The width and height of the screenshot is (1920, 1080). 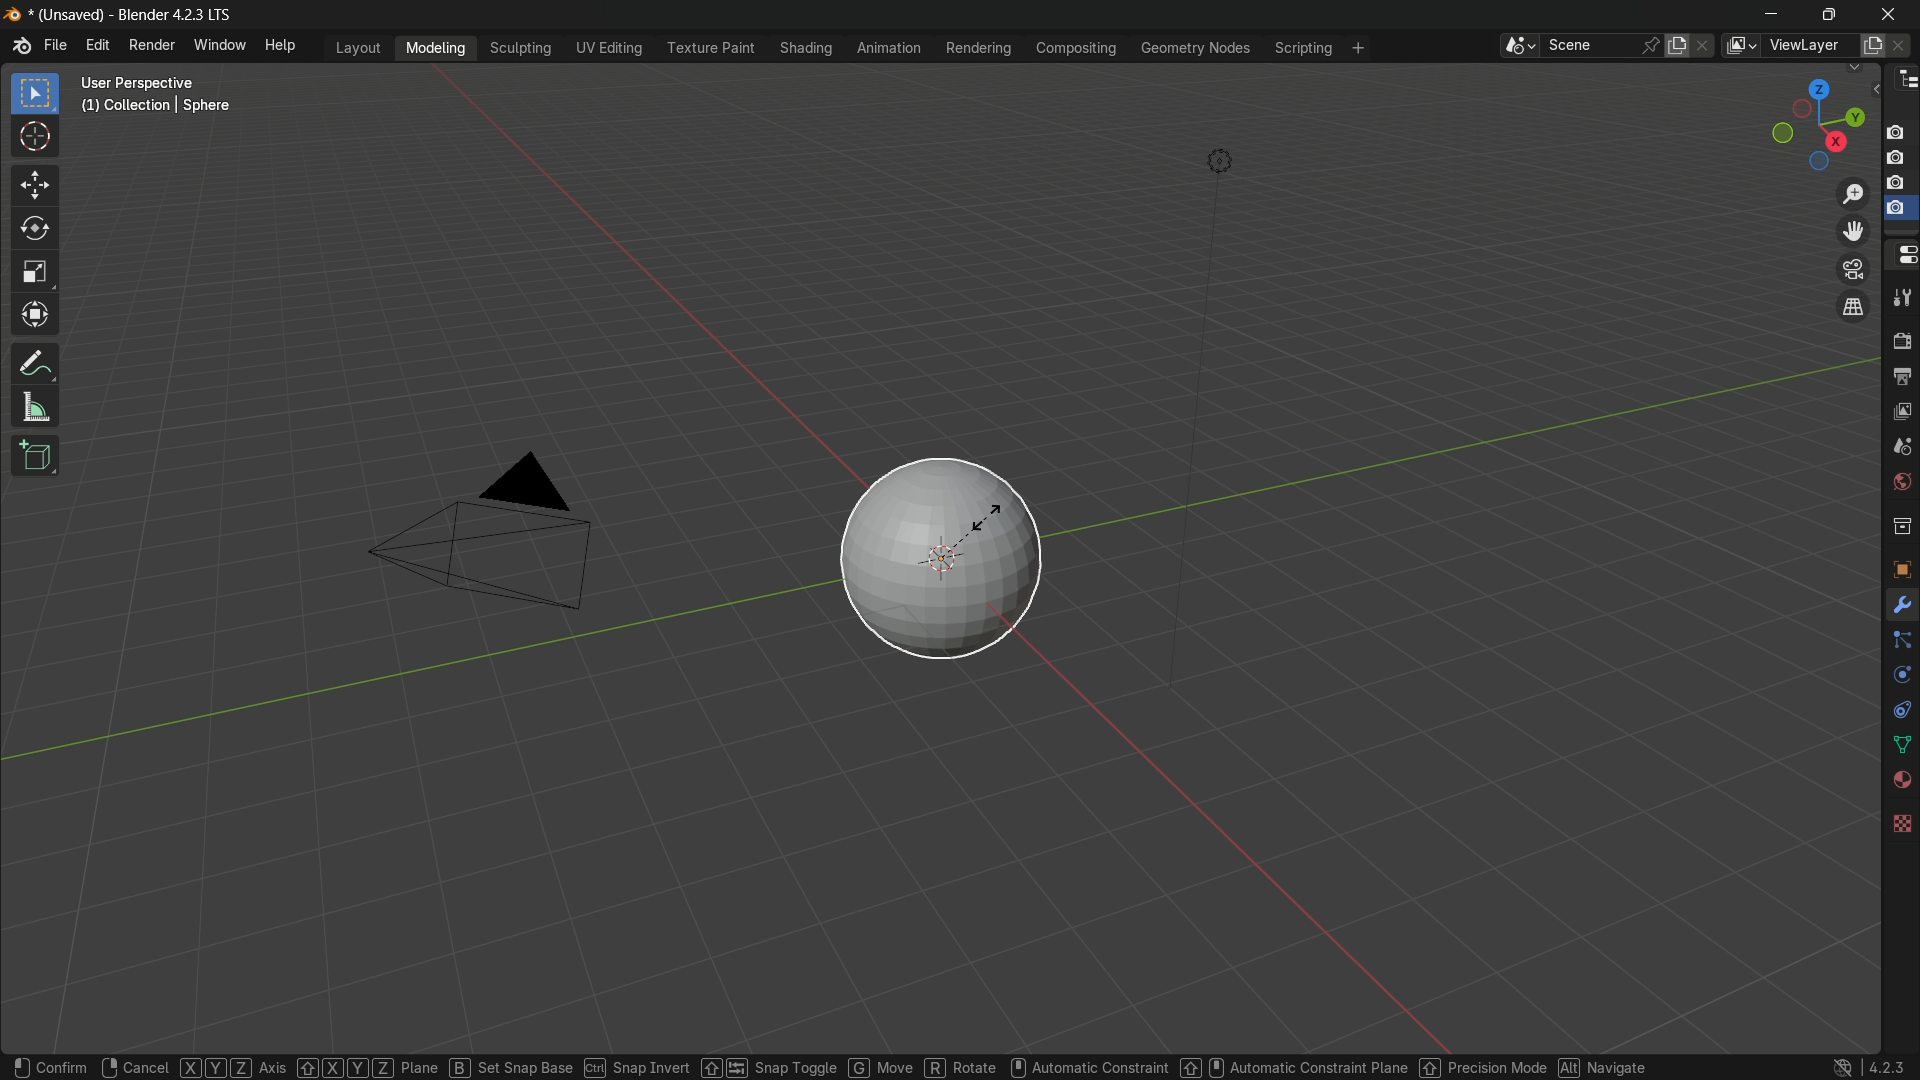 I want to click on remove layer, so click(x=1903, y=45).